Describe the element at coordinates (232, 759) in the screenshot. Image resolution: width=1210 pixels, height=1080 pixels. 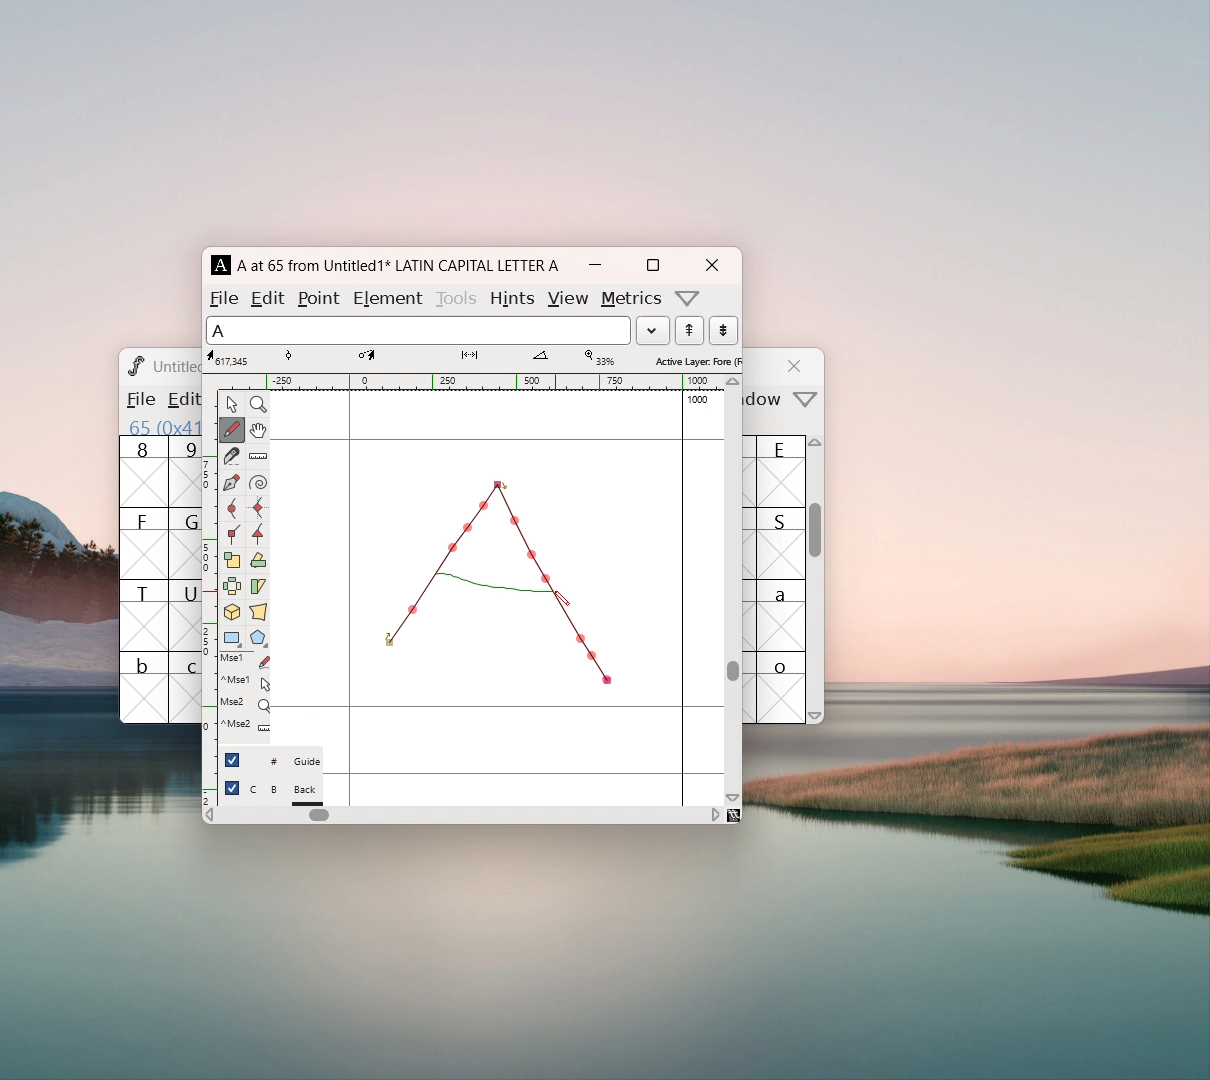
I see `checkbox` at that location.